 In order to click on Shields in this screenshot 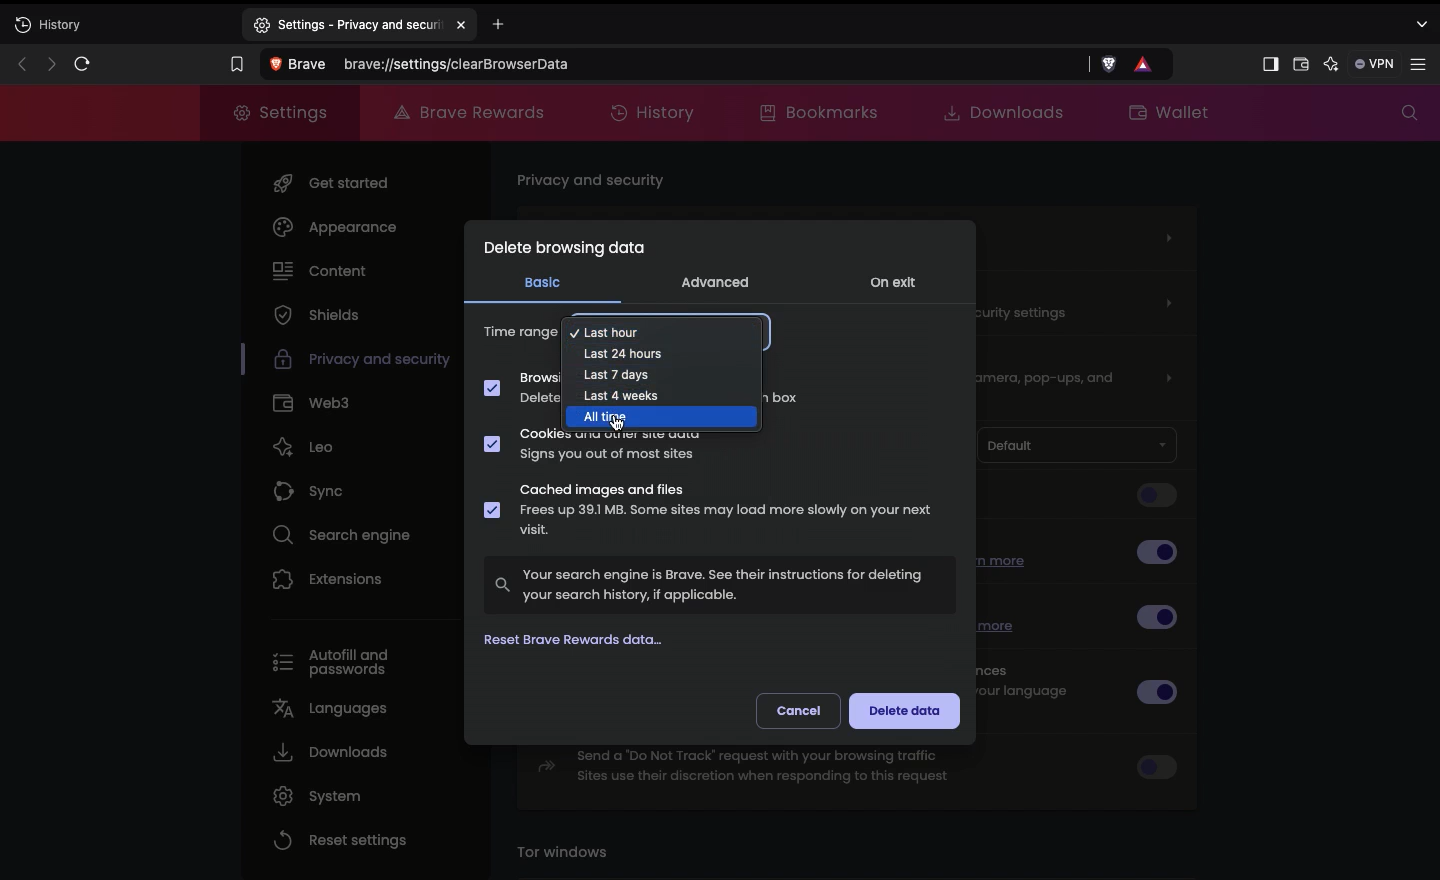, I will do `click(315, 317)`.